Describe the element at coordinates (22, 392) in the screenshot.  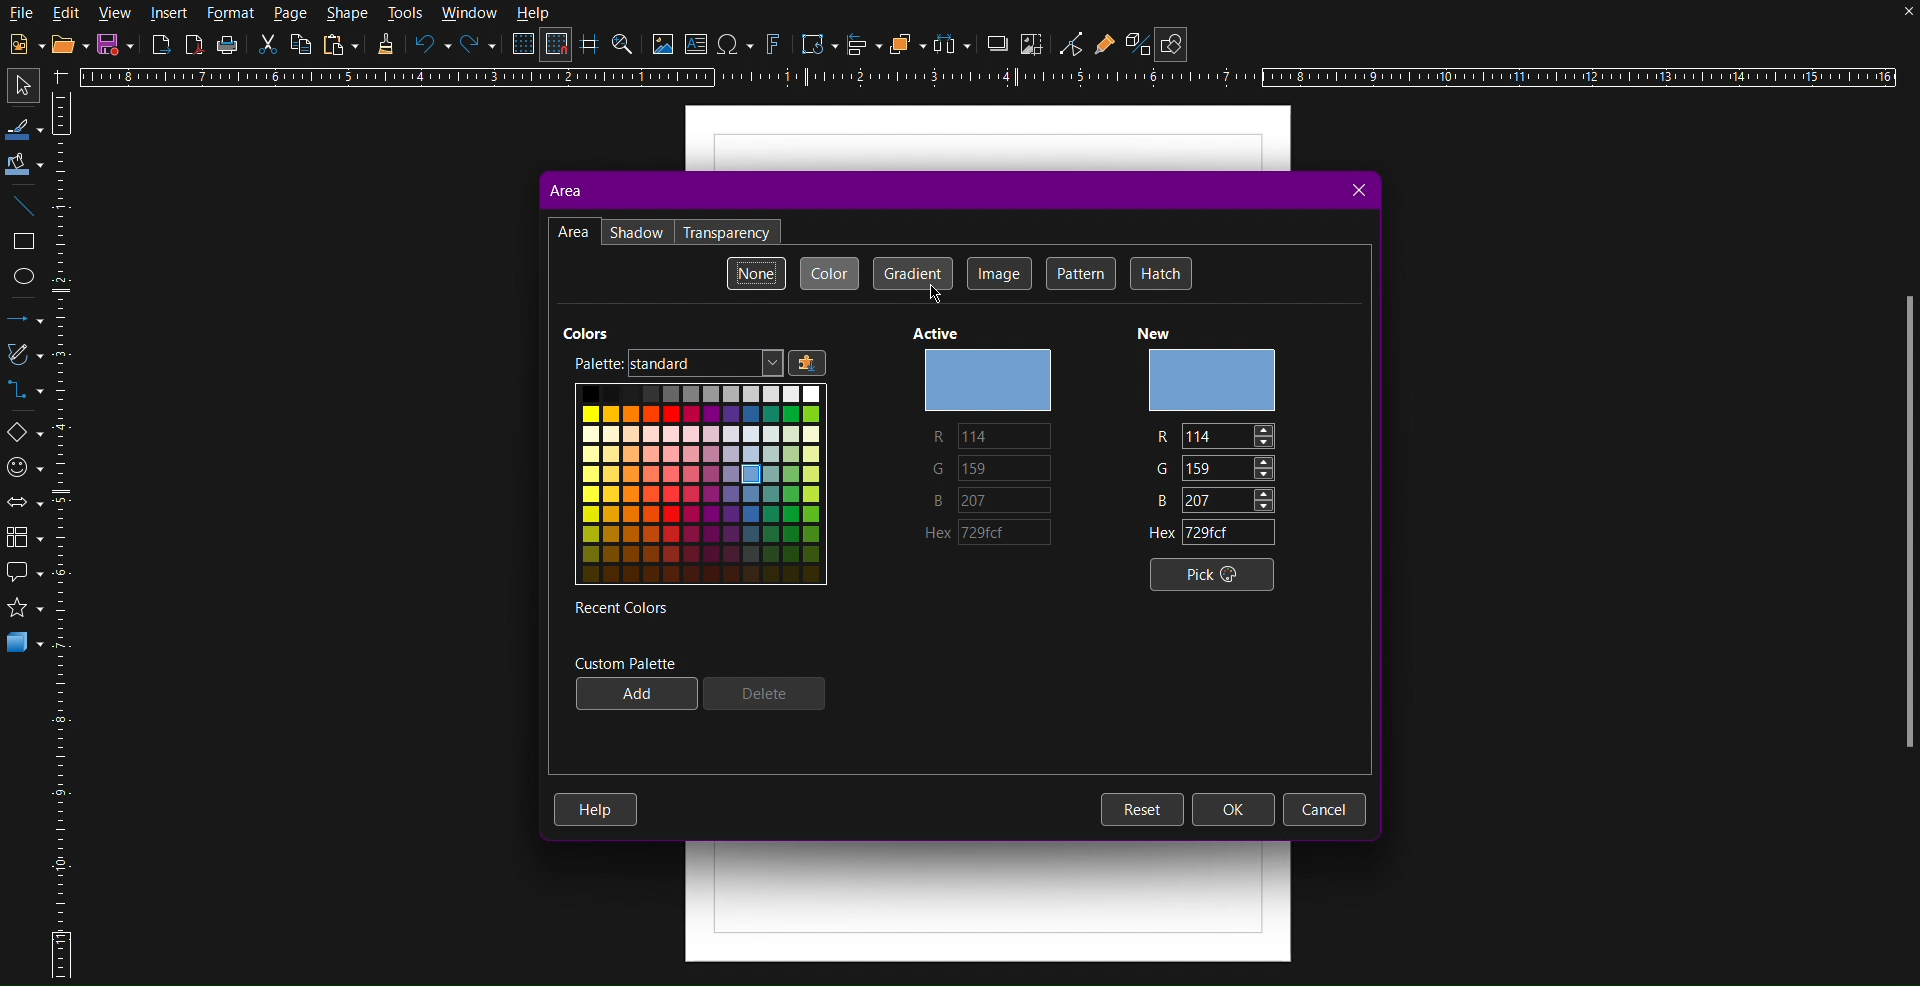
I see `Connections` at that location.